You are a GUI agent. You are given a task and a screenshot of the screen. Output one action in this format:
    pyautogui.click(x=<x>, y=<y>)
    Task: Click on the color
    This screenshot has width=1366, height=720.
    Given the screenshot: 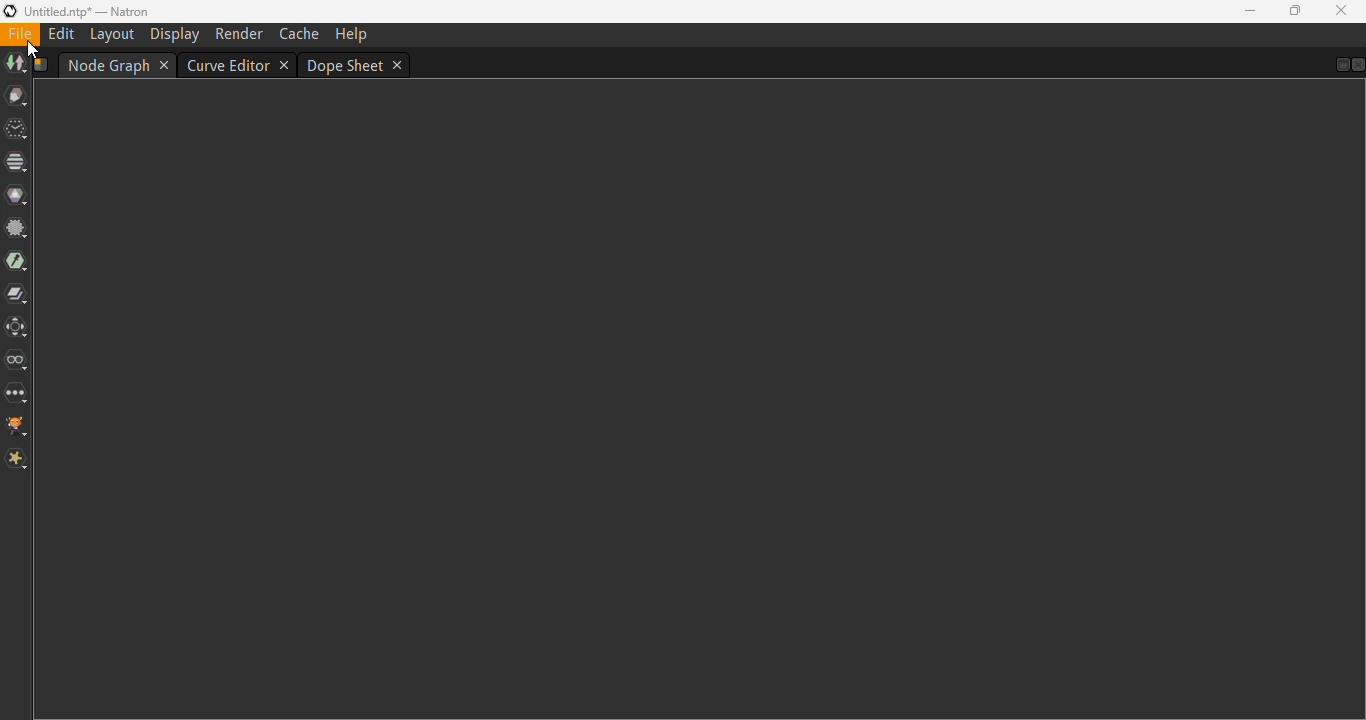 What is the action you would take?
    pyautogui.click(x=17, y=195)
    